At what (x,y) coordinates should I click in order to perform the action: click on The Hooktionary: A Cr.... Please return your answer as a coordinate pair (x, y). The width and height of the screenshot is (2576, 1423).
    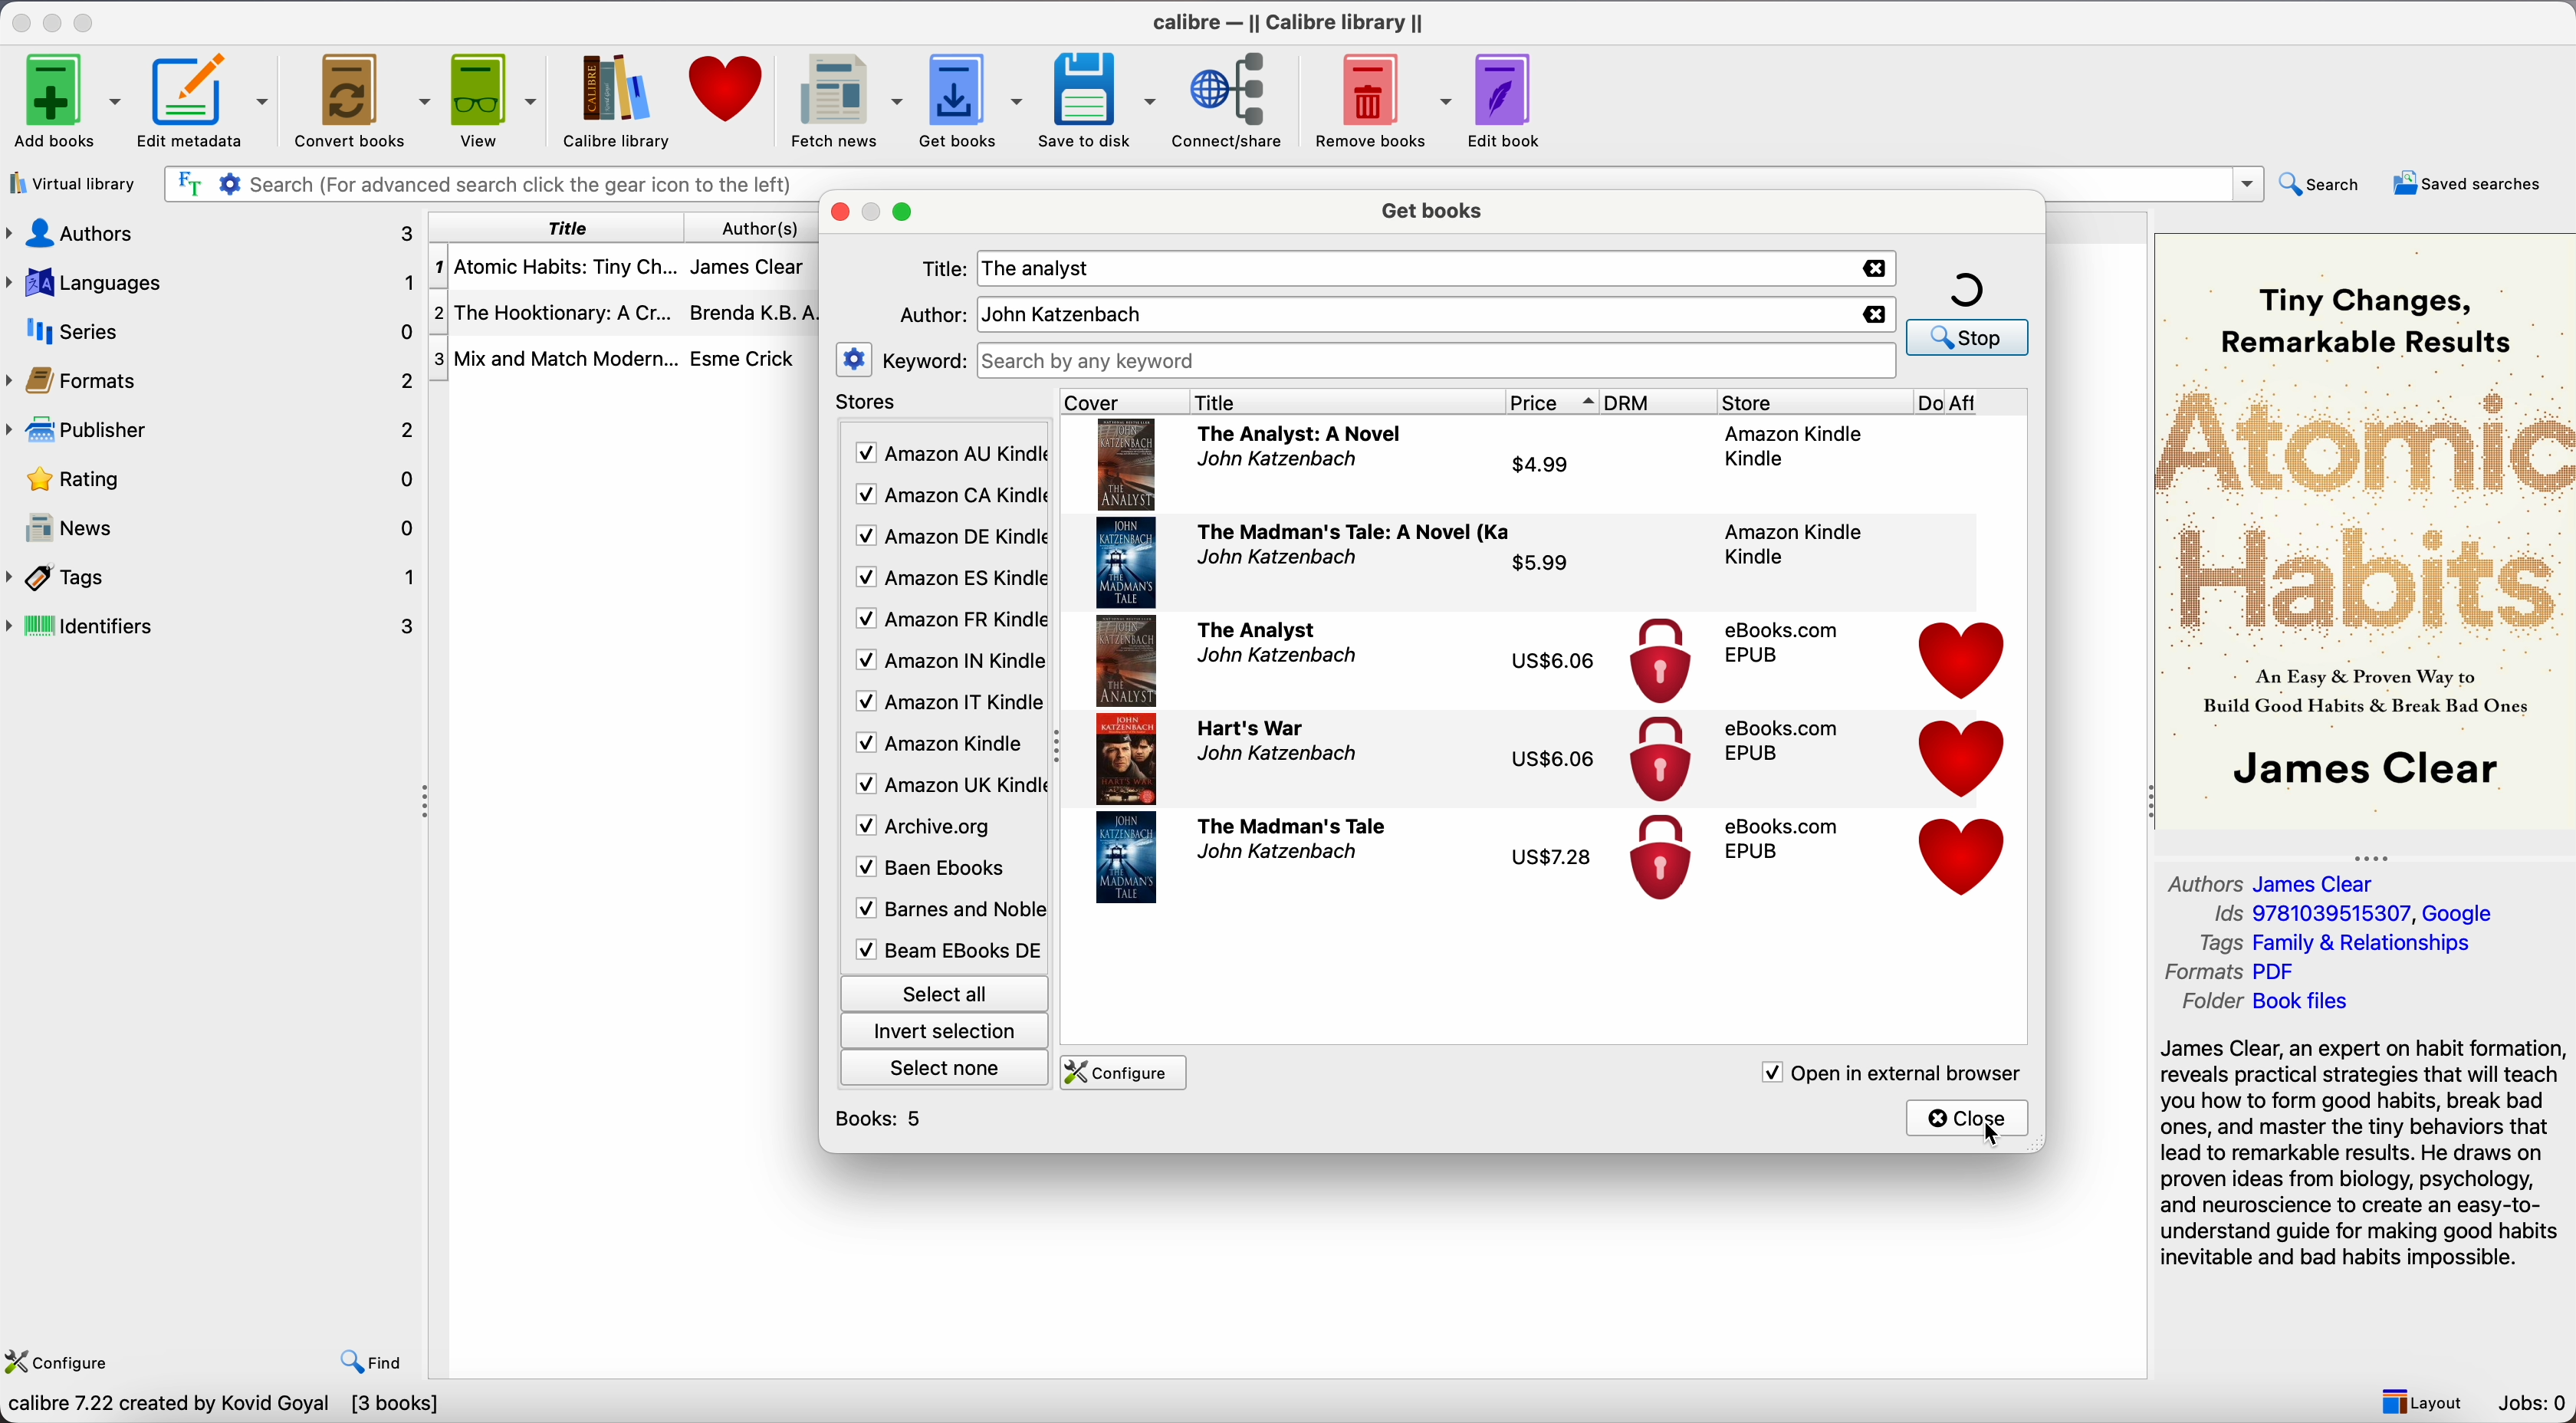
    Looking at the image, I should click on (560, 312).